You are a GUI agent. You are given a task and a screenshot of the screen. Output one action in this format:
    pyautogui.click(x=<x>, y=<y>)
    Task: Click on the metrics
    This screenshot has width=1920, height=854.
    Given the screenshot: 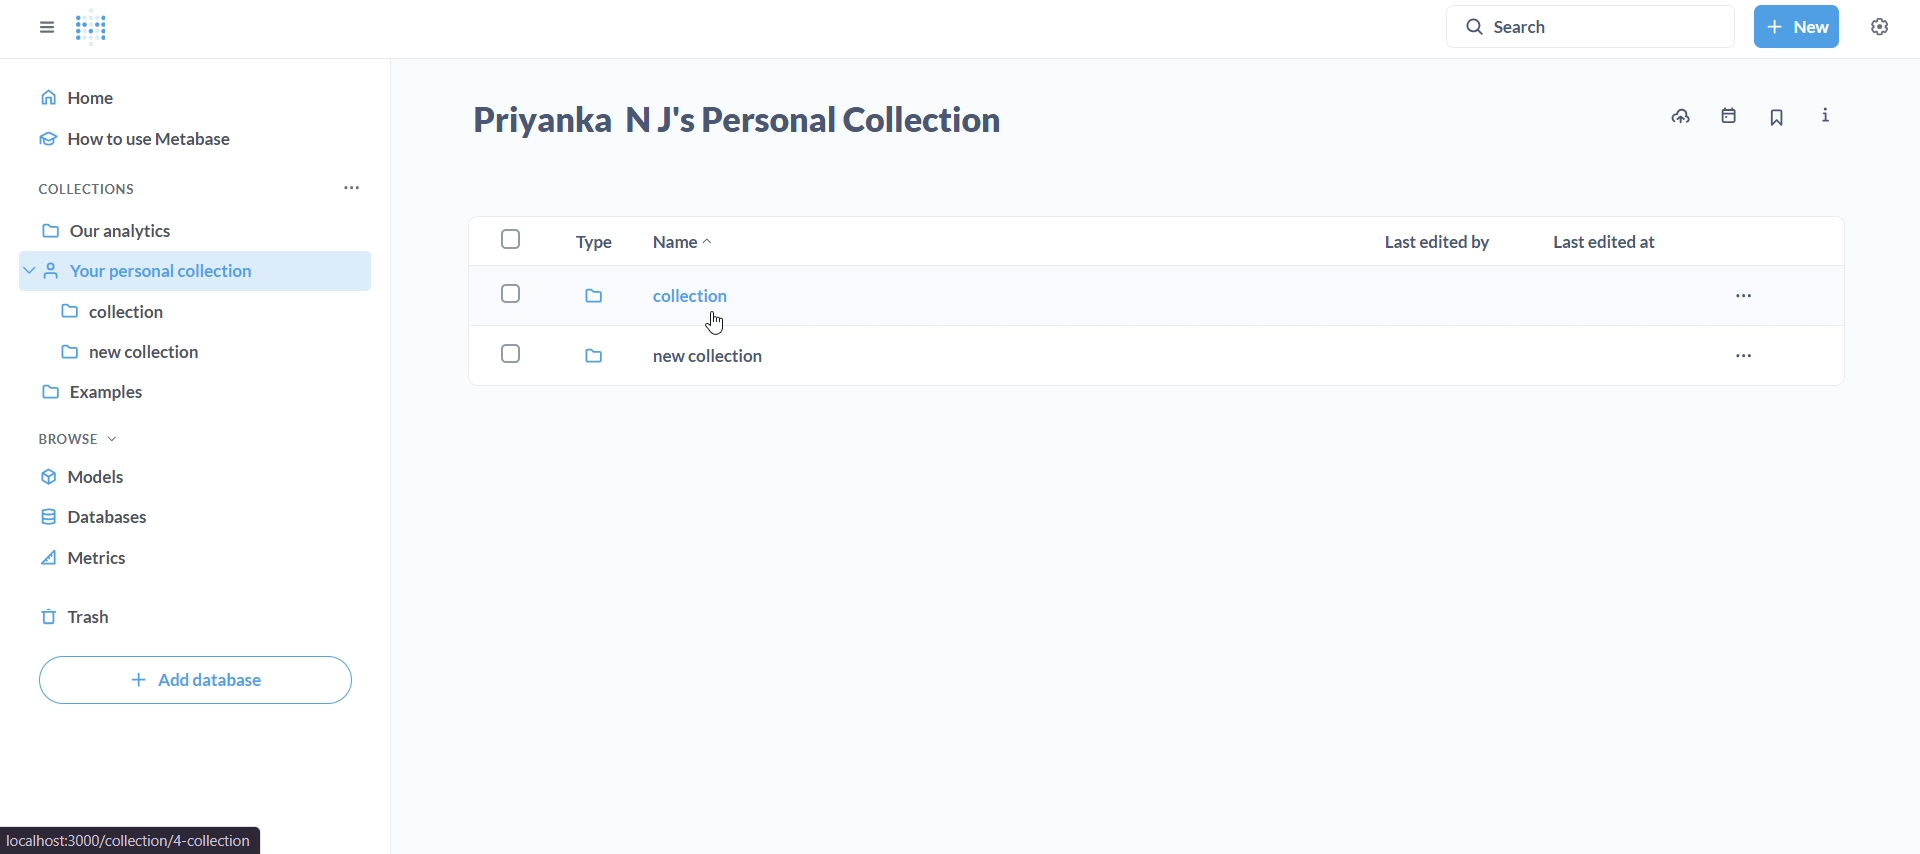 What is the action you would take?
    pyautogui.click(x=91, y=559)
    